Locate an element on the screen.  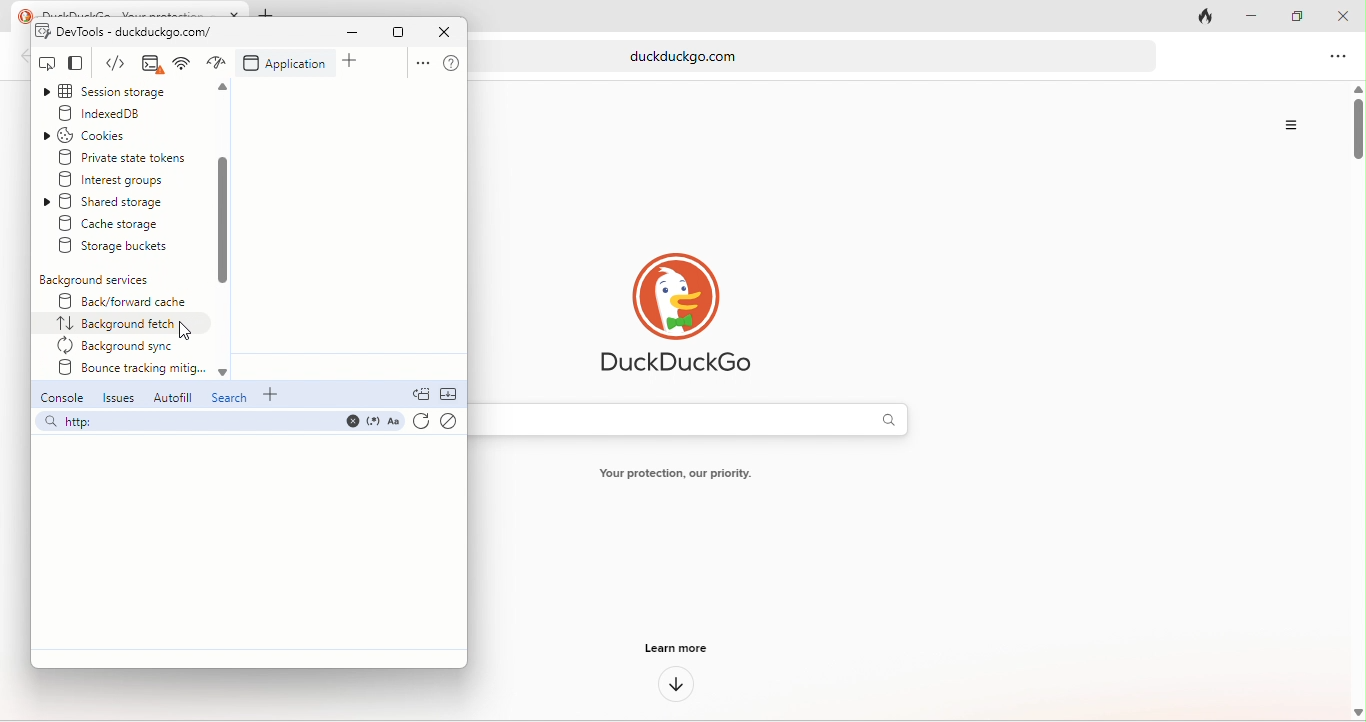
interest groups is located at coordinates (126, 180).